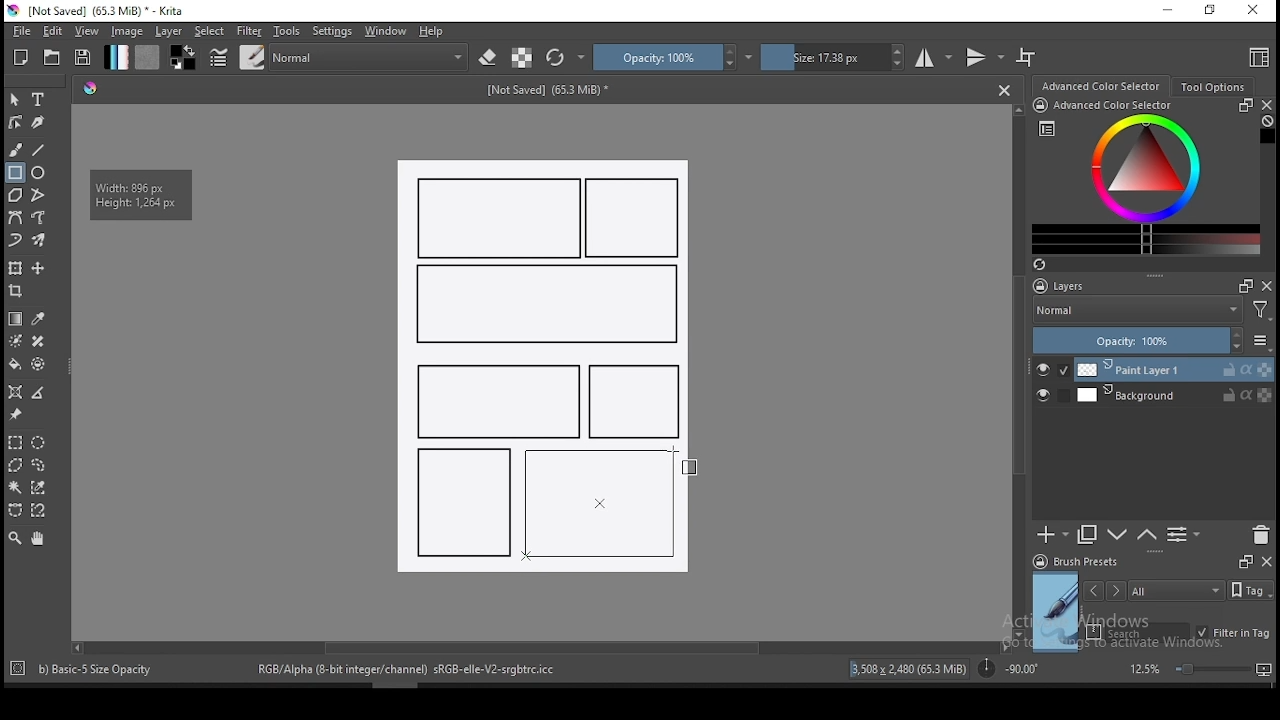 The image size is (1280, 720). I want to click on calligraphy, so click(39, 121).